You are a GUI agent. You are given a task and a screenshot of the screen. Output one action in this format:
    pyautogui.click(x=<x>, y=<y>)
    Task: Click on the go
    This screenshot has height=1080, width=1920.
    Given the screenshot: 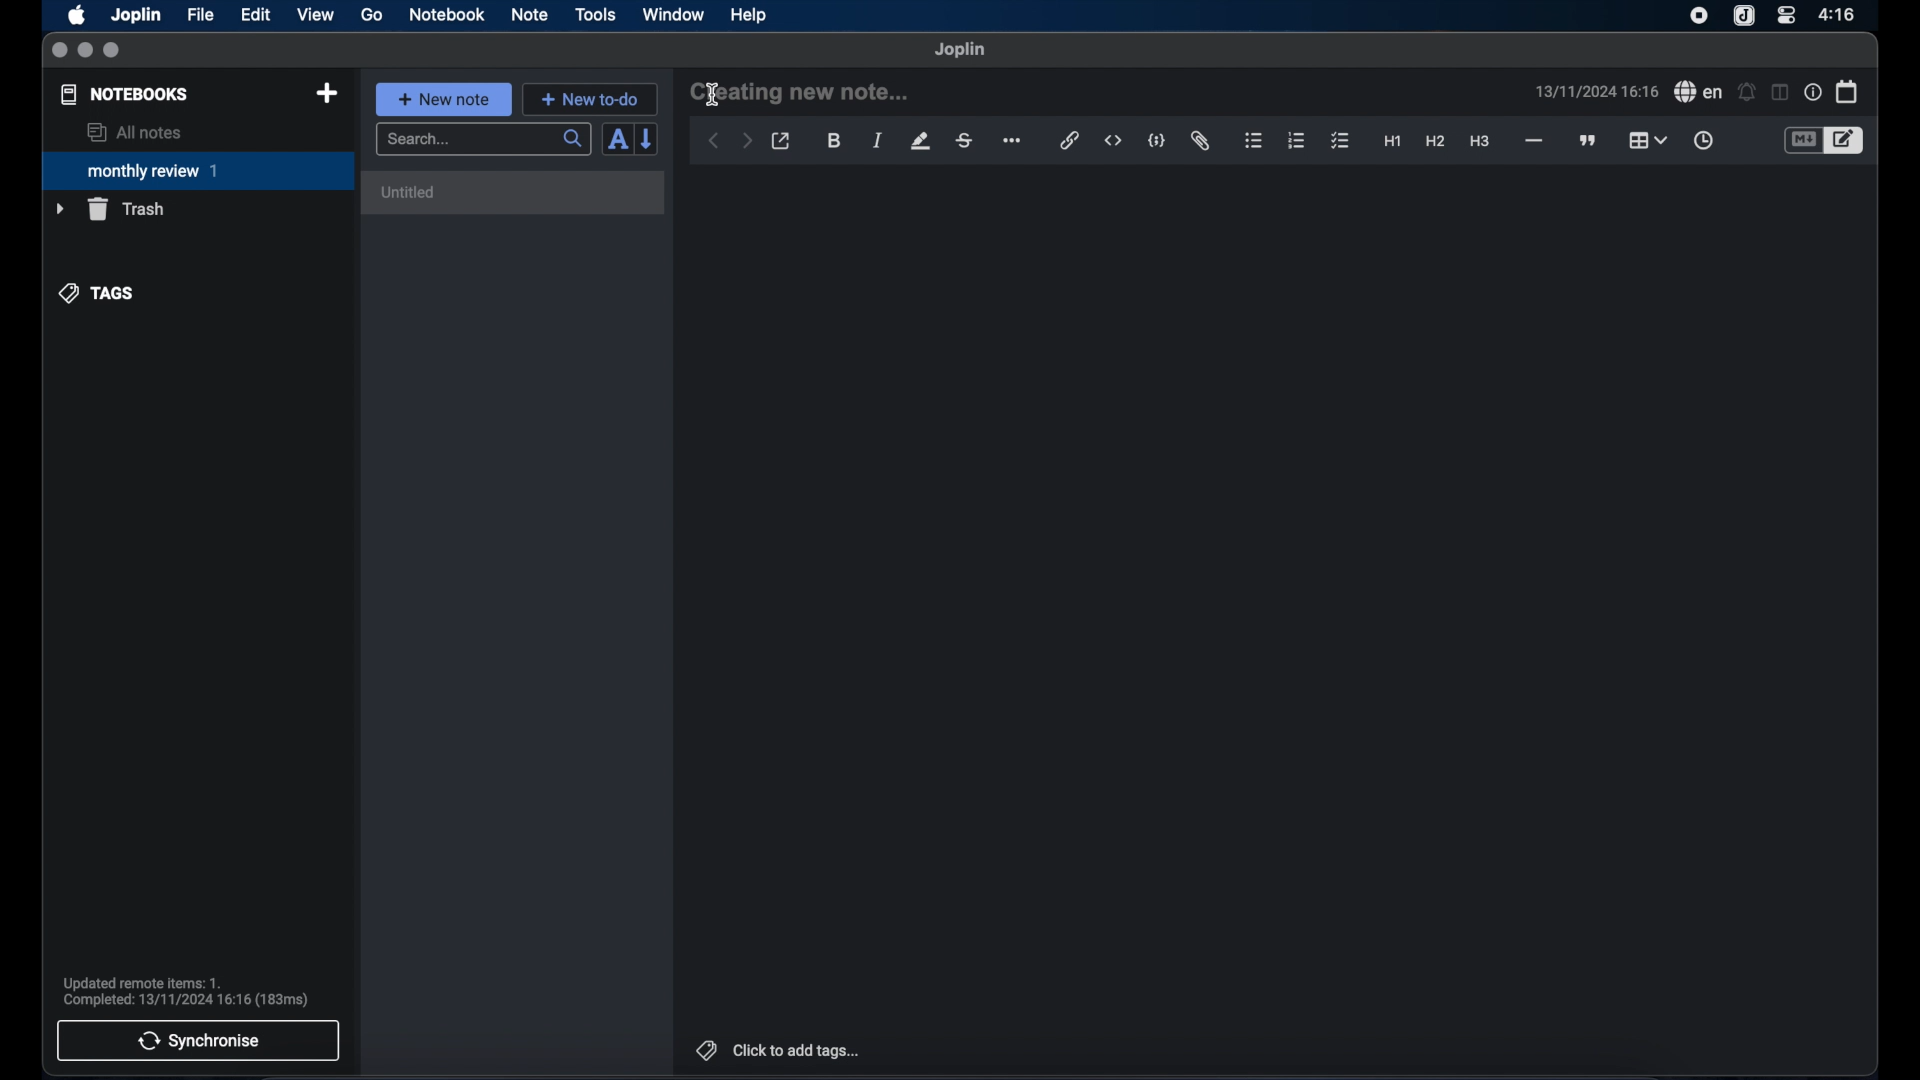 What is the action you would take?
    pyautogui.click(x=372, y=14)
    